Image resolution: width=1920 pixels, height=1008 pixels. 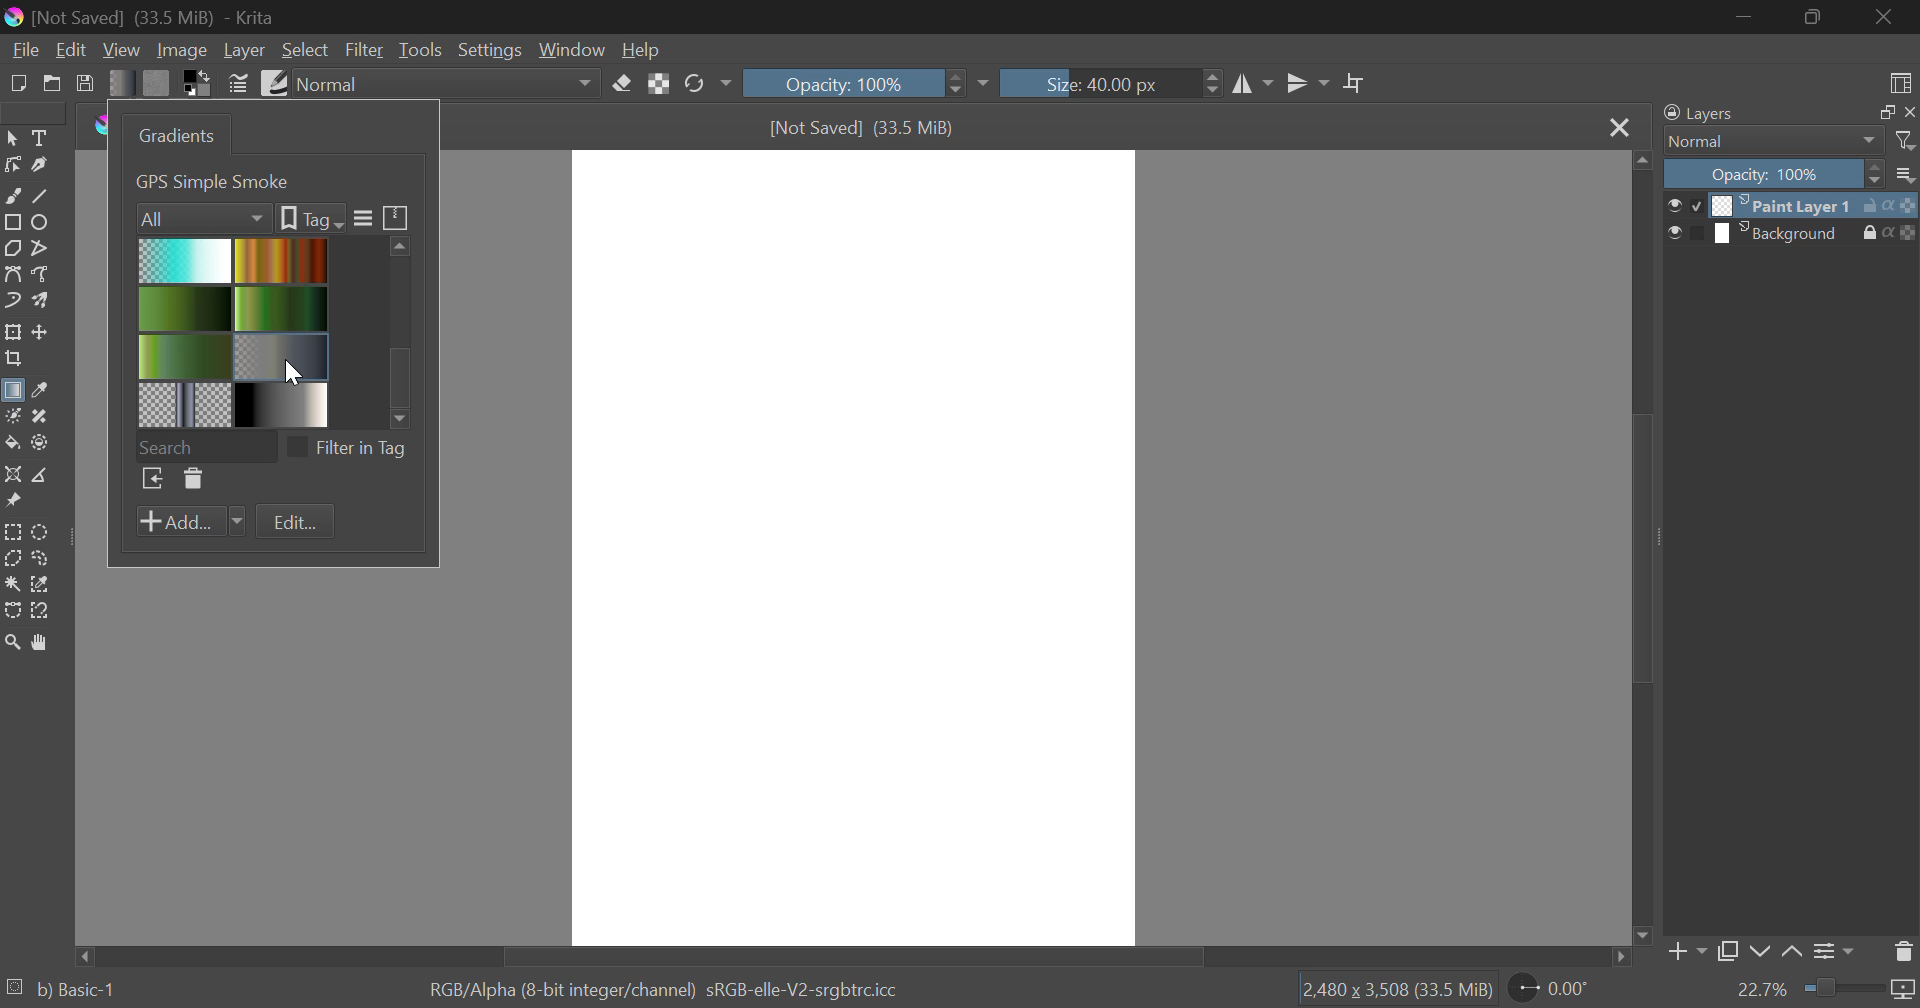 I want to click on Gradient 6, so click(x=283, y=354).